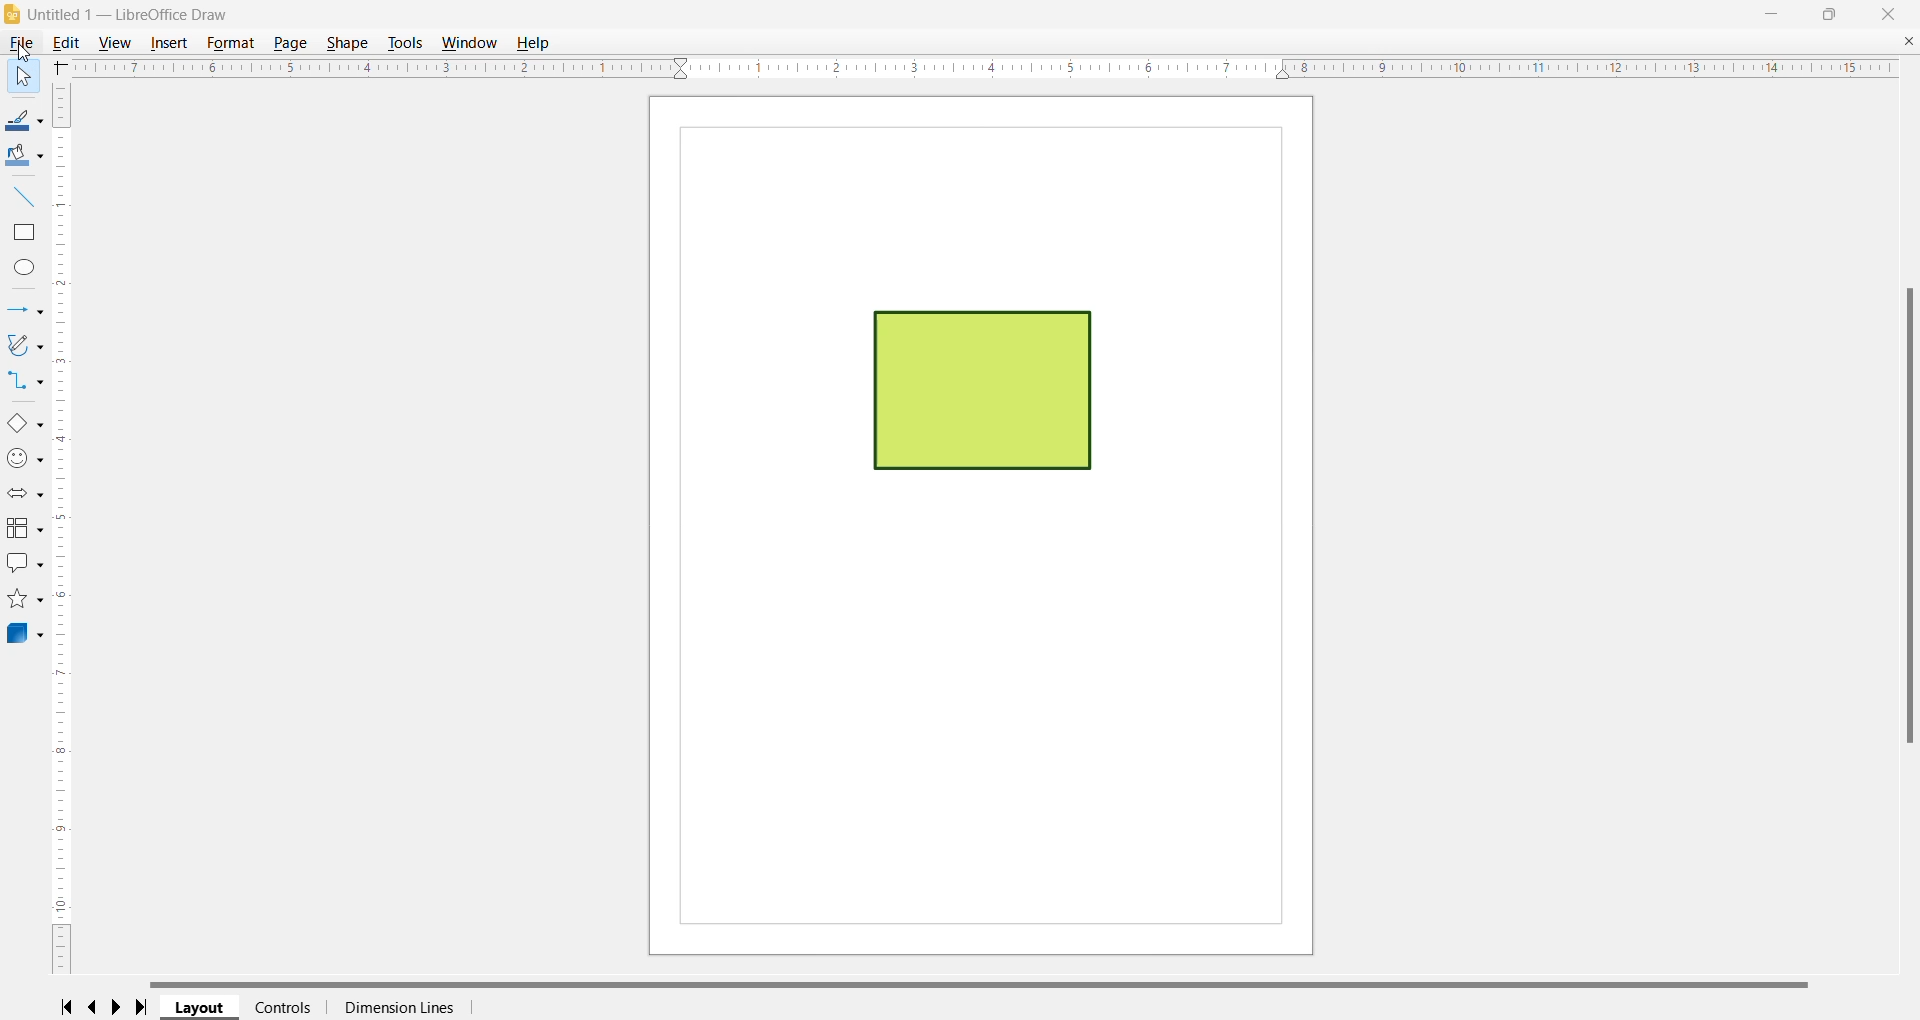 The image size is (1920, 1020). What do you see at coordinates (404, 43) in the screenshot?
I see `Tools` at bounding box center [404, 43].